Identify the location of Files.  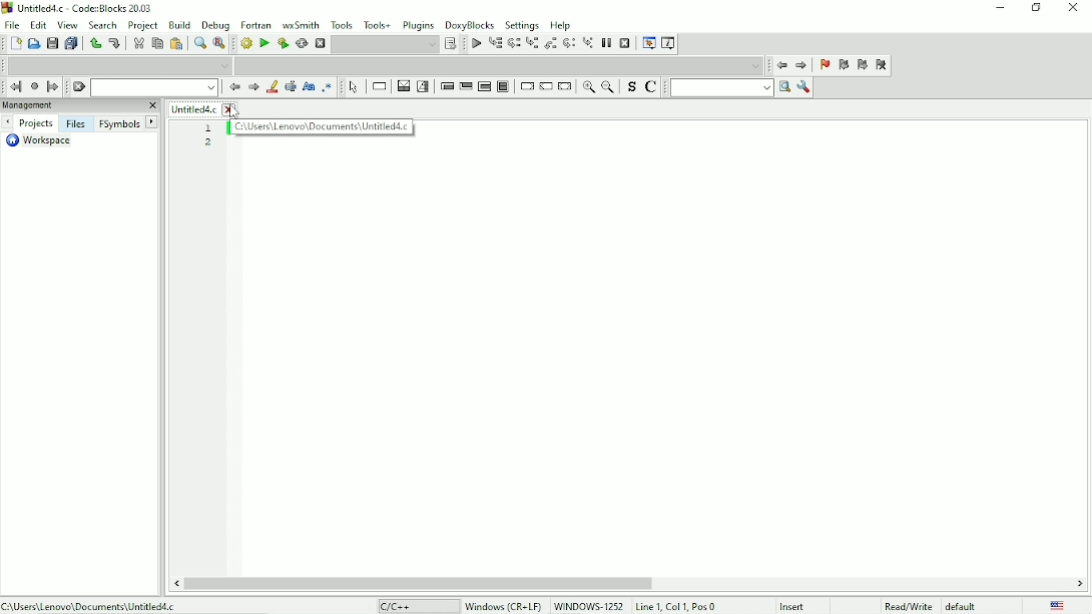
(77, 124).